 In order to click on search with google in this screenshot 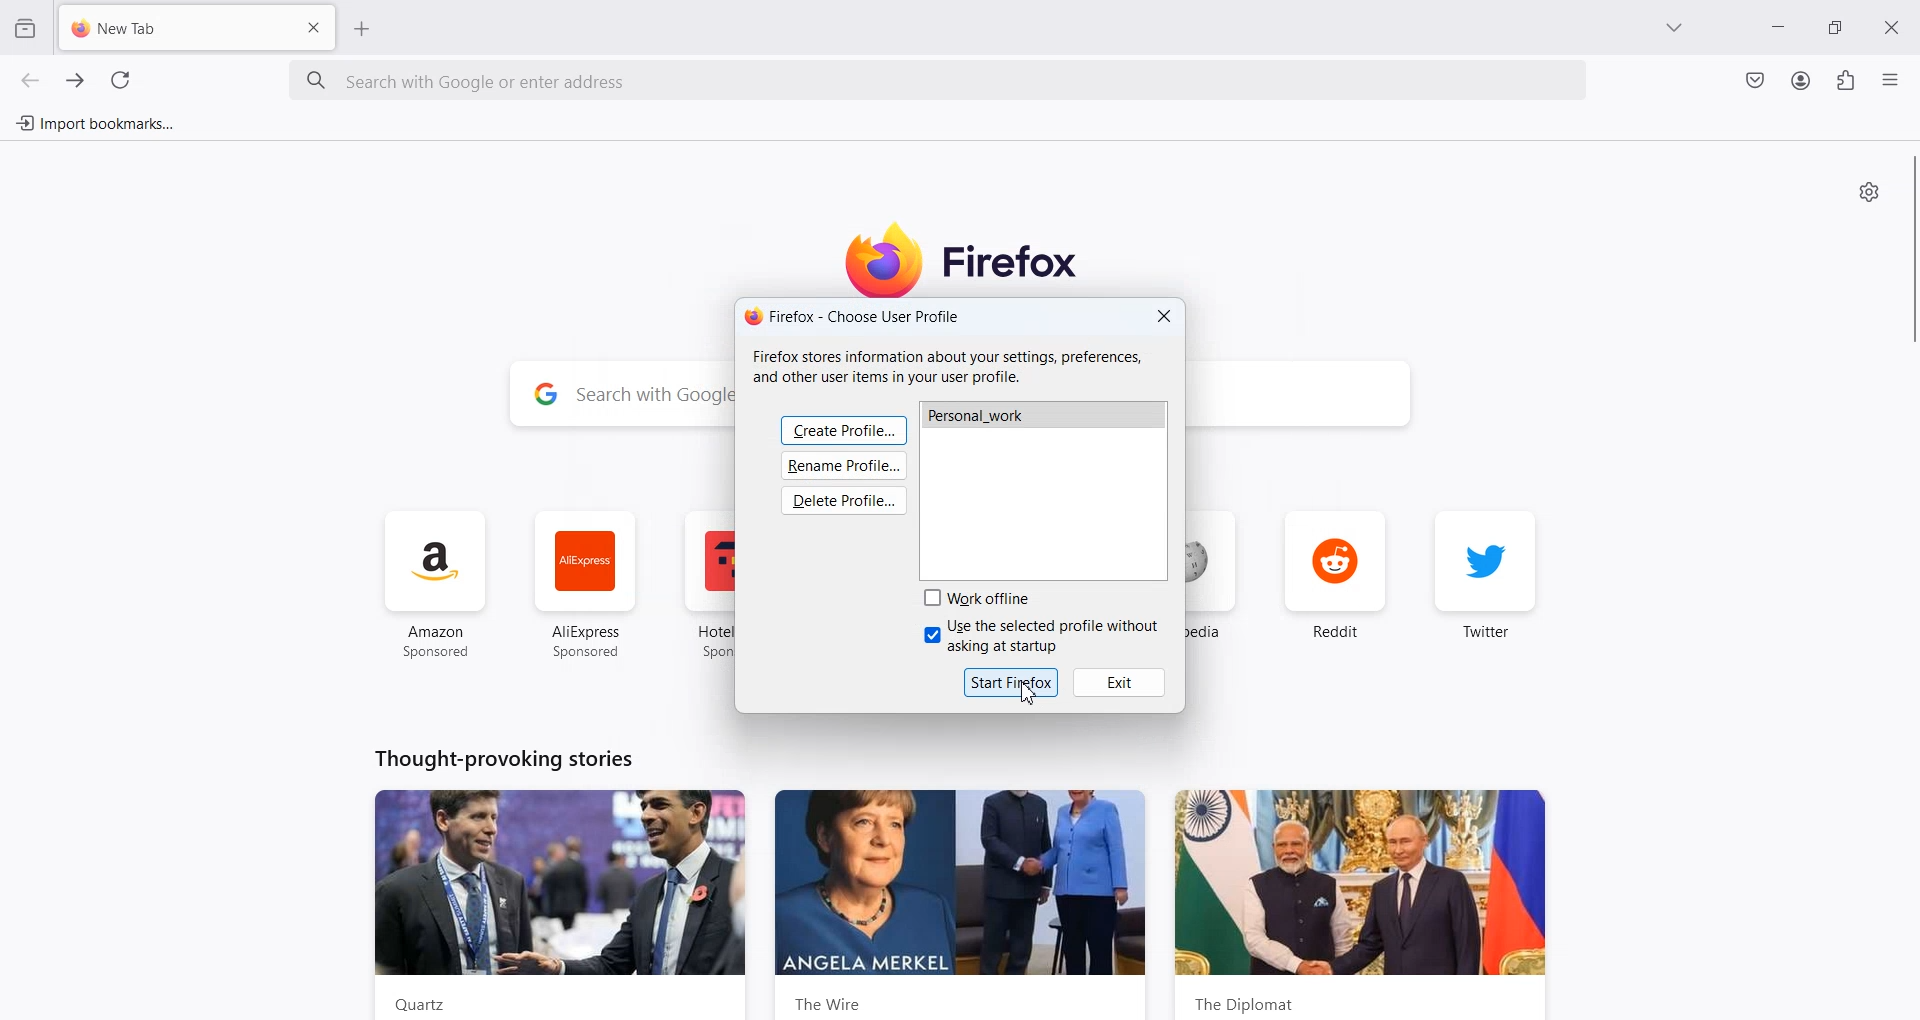, I will do `click(652, 397)`.